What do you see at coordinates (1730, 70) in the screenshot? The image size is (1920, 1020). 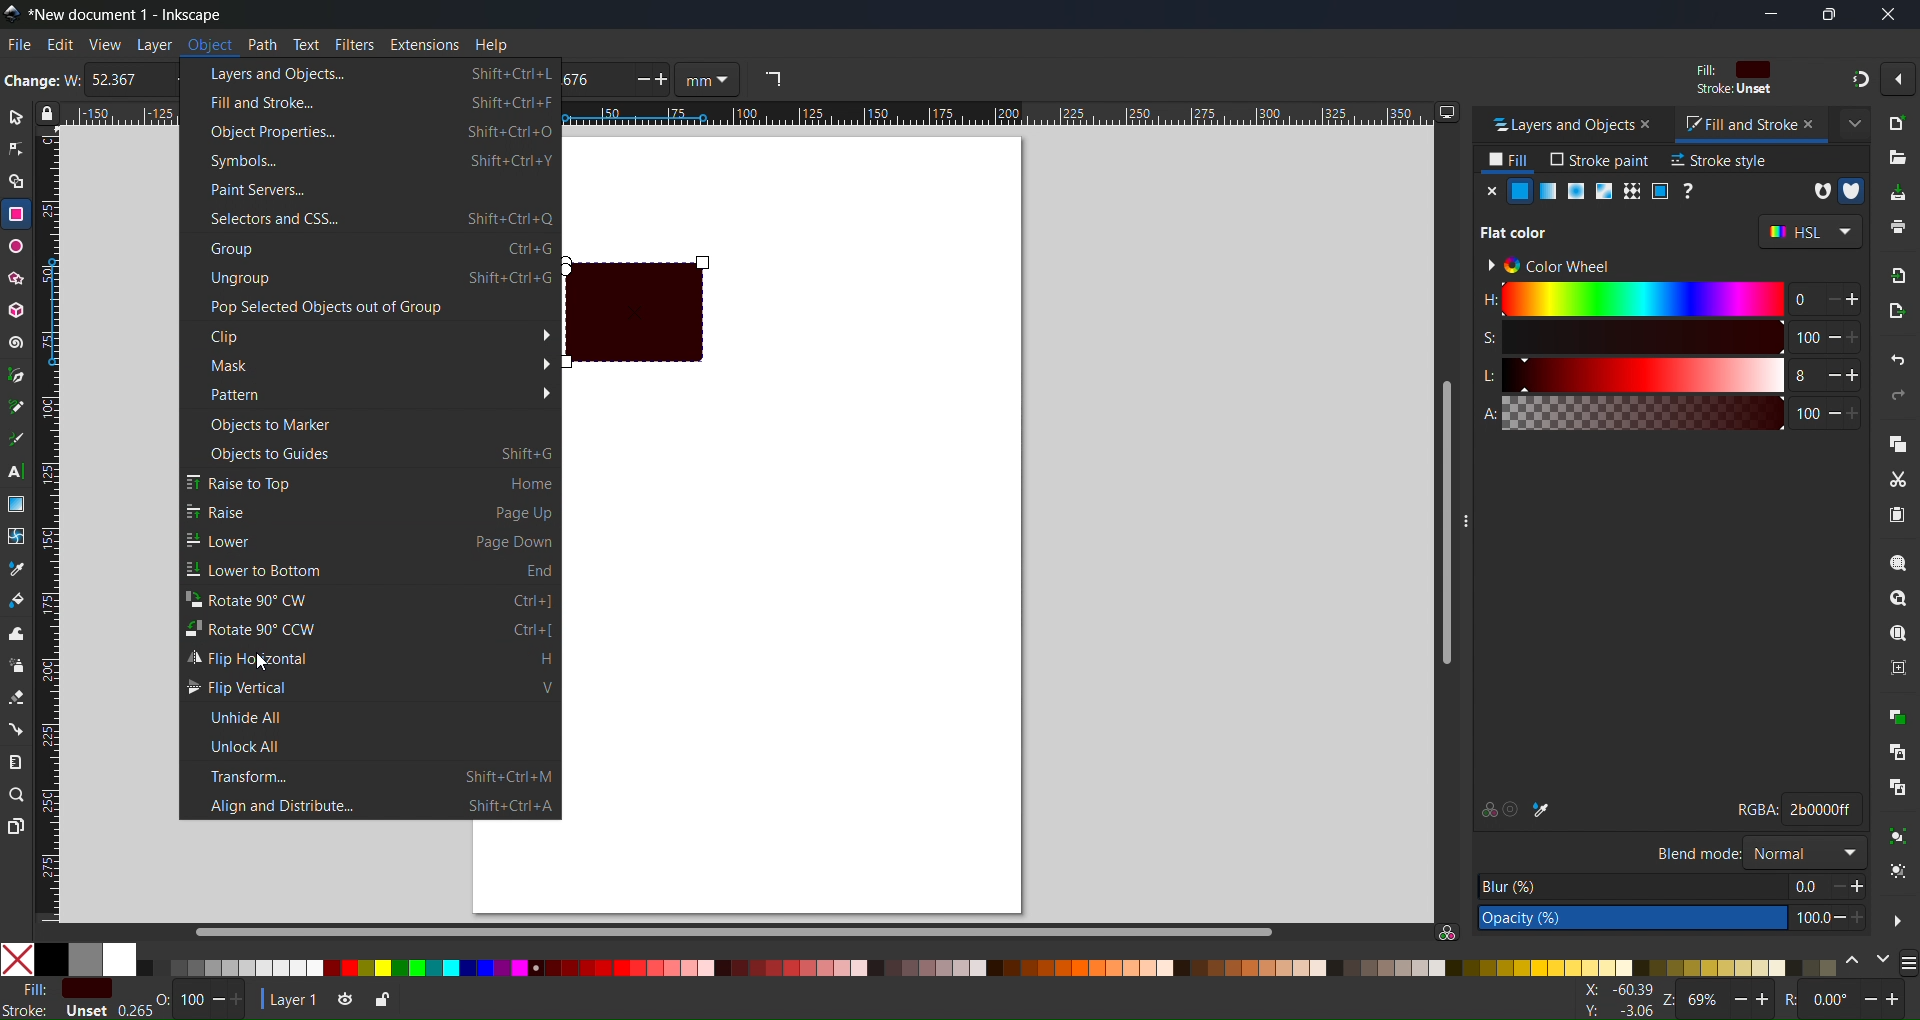 I see `Fill color` at bounding box center [1730, 70].